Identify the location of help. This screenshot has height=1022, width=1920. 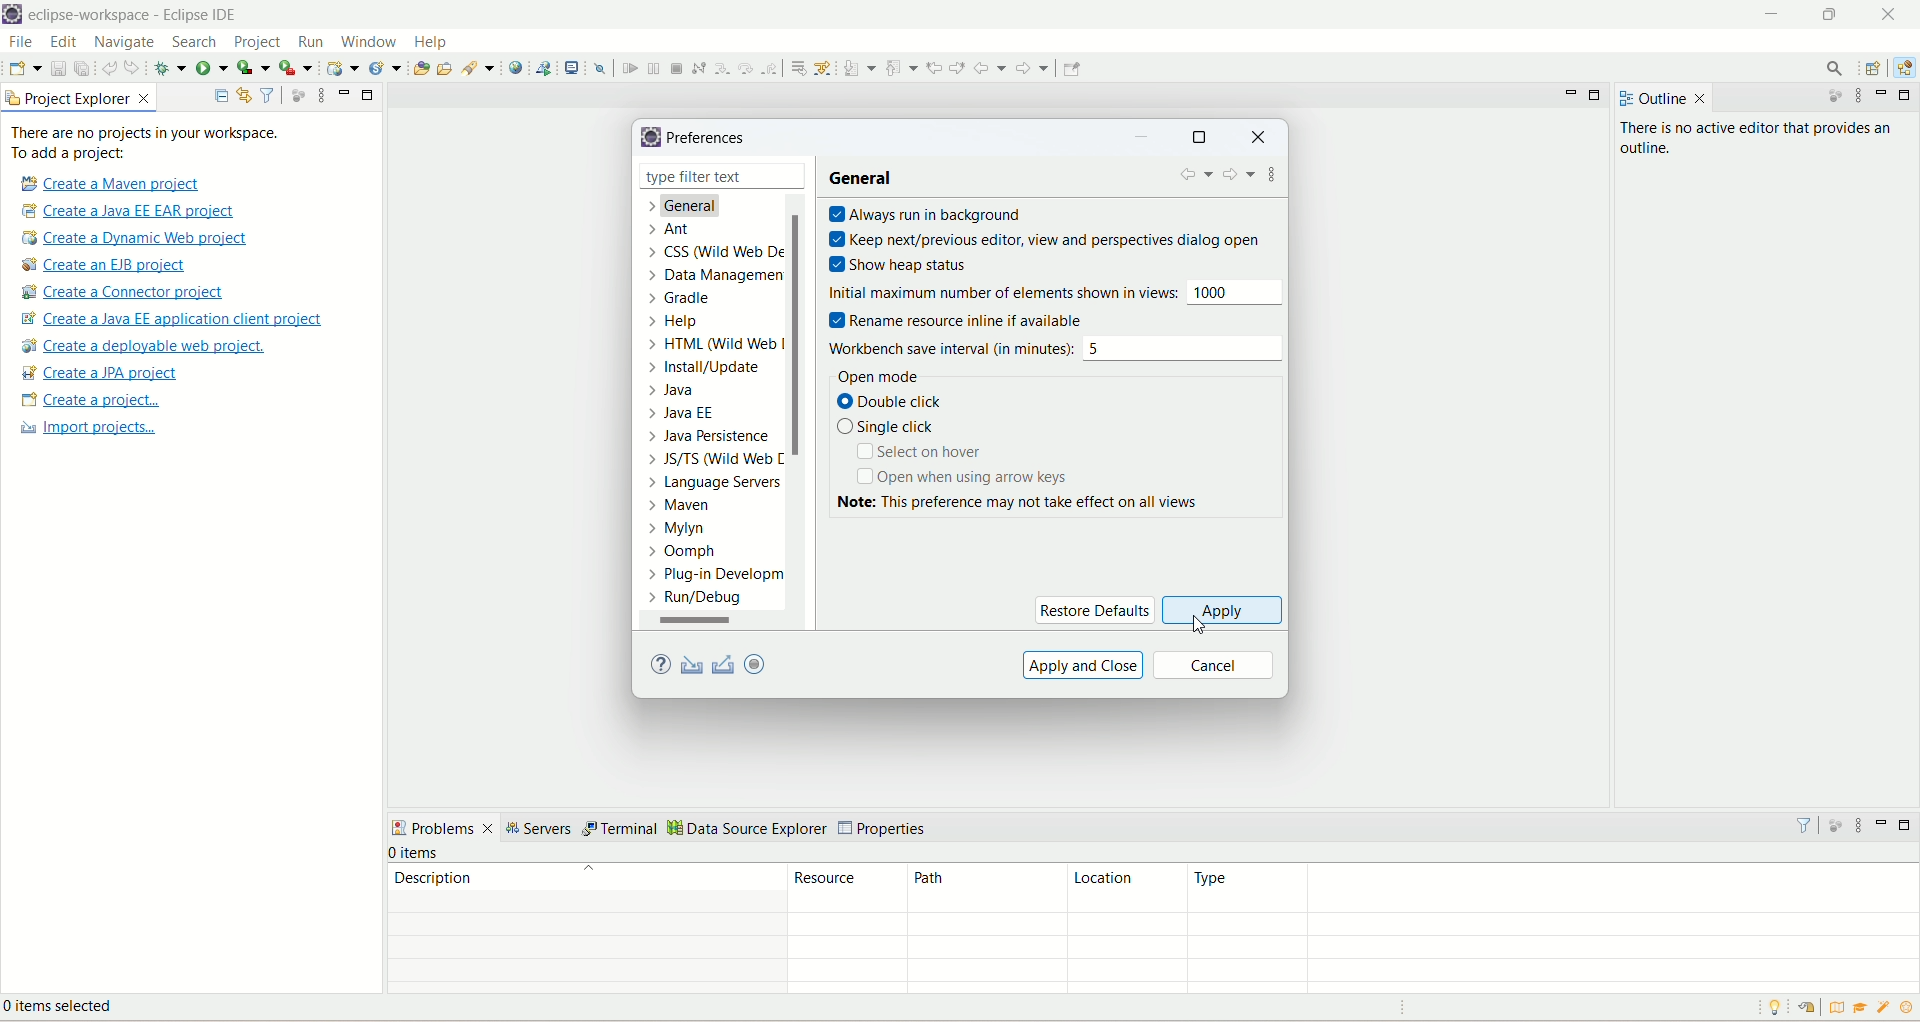
(433, 42).